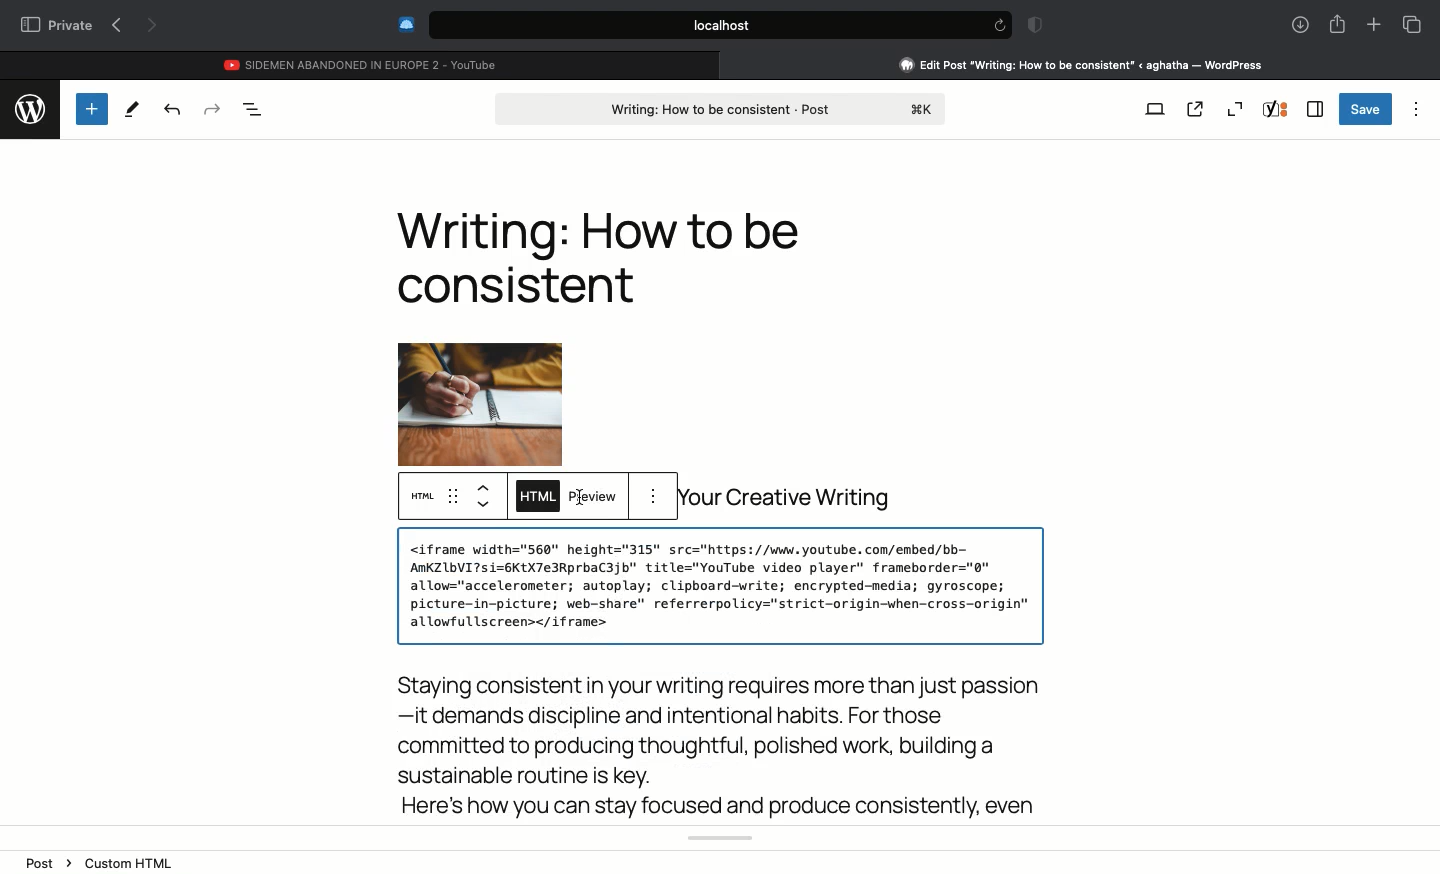  Describe the element at coordinates (479, 397) in the screenshot. I see `Image` at that location.